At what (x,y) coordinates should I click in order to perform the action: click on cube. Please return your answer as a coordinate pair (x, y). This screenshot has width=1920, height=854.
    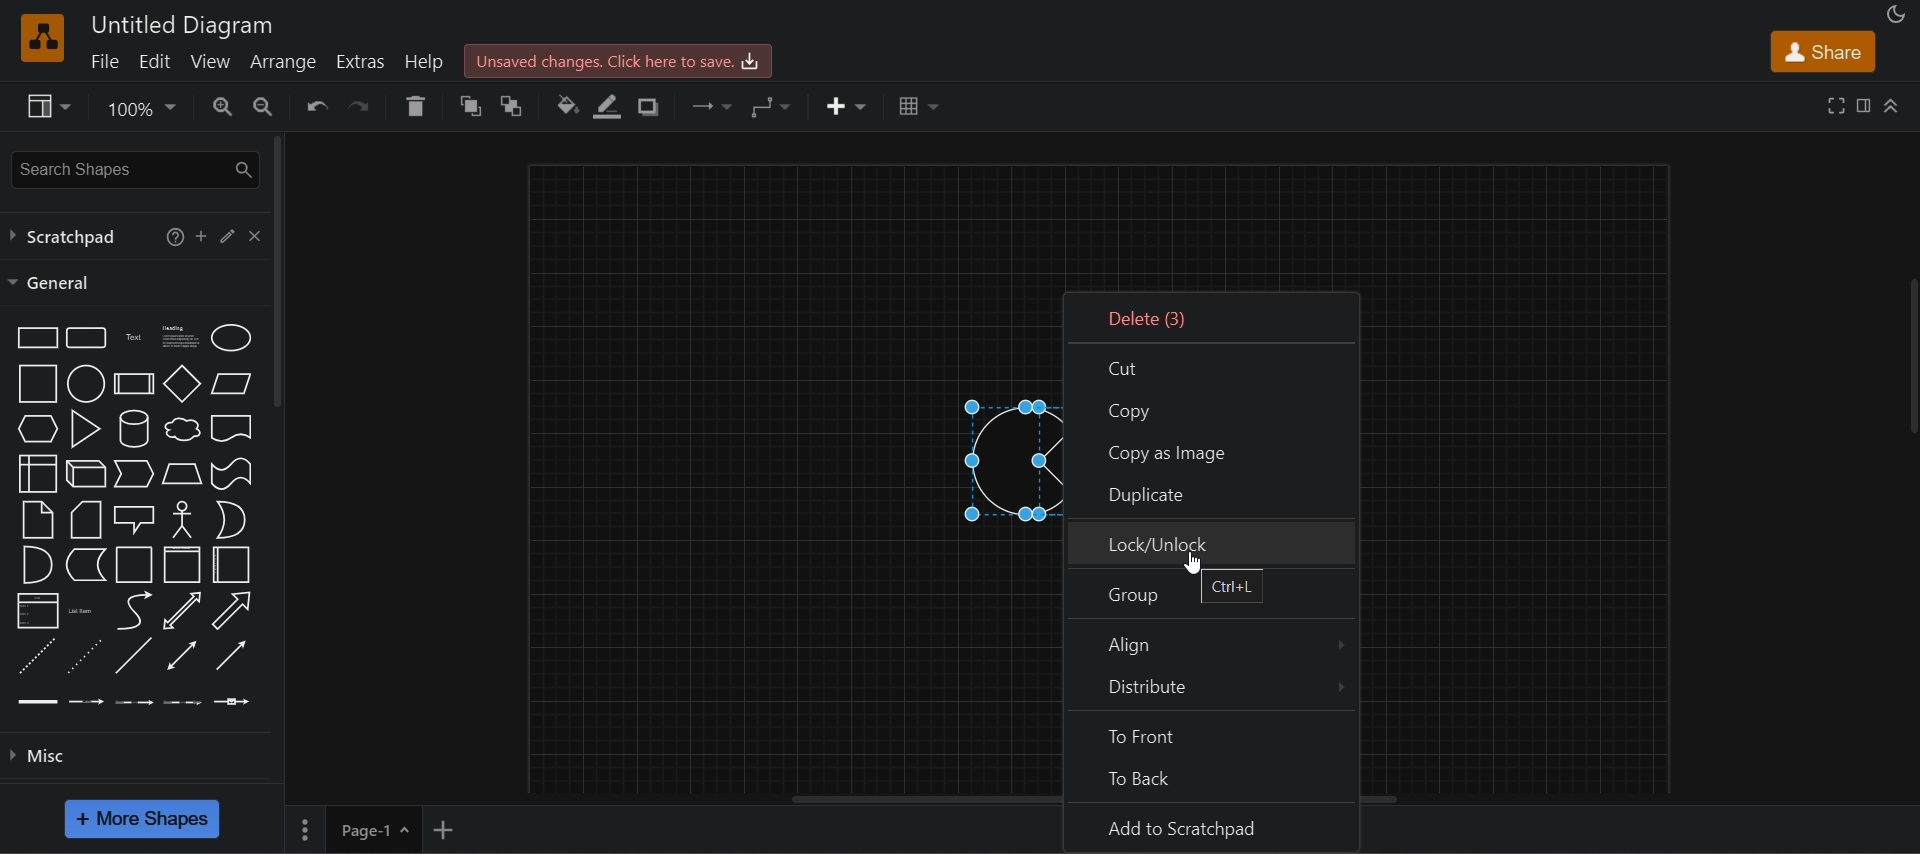
    Looking at the image, I should click on (86, 472).